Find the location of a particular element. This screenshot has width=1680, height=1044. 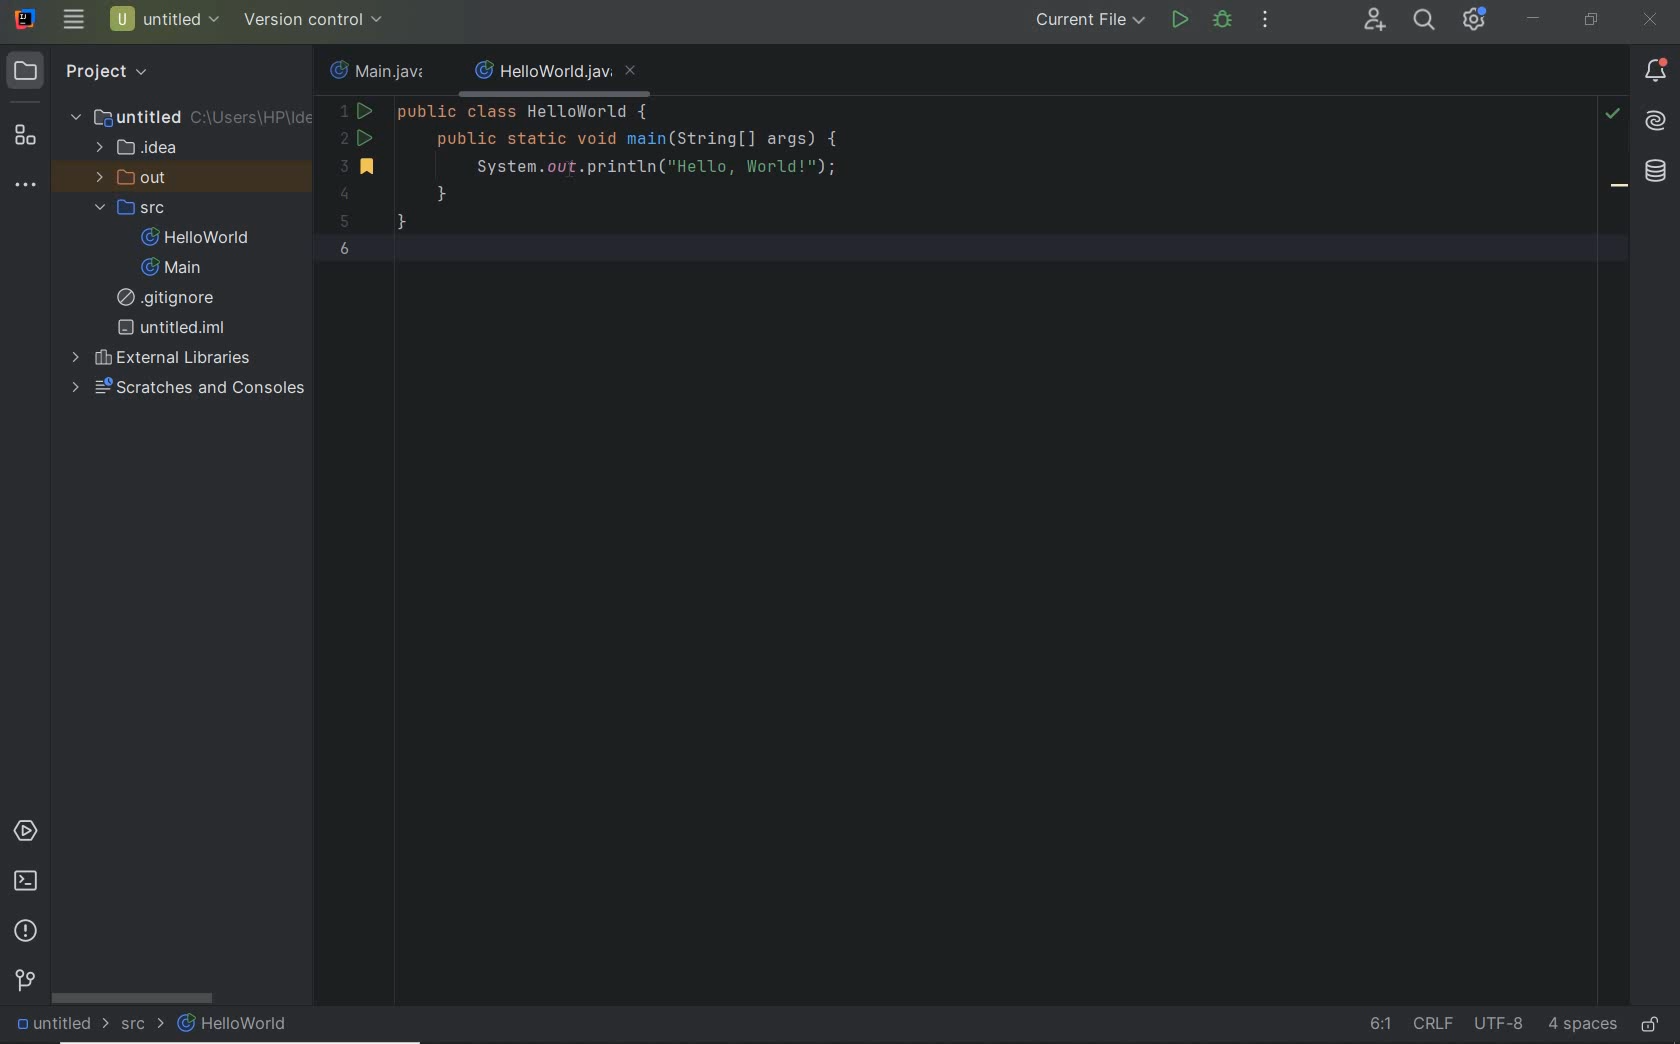

HelloWorld is located at coordinates (196, 237).